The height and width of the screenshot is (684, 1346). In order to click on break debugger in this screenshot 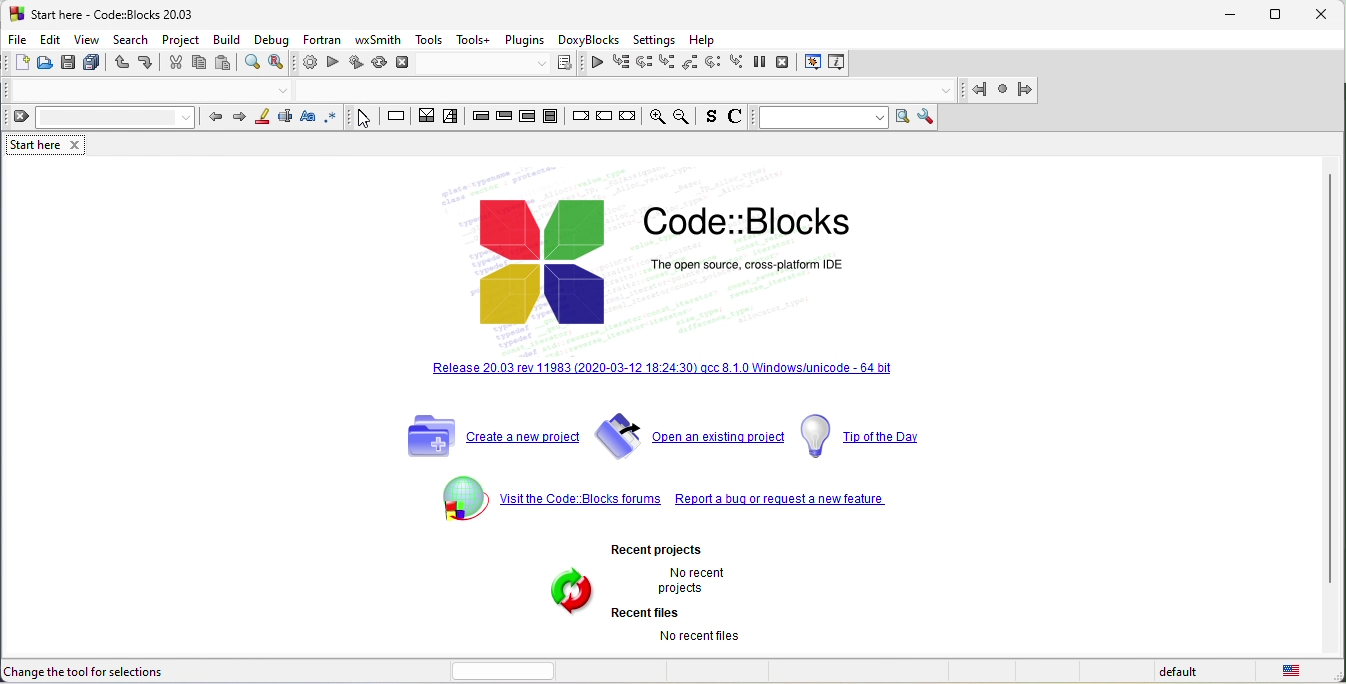, I will do `click(759, 65)`.